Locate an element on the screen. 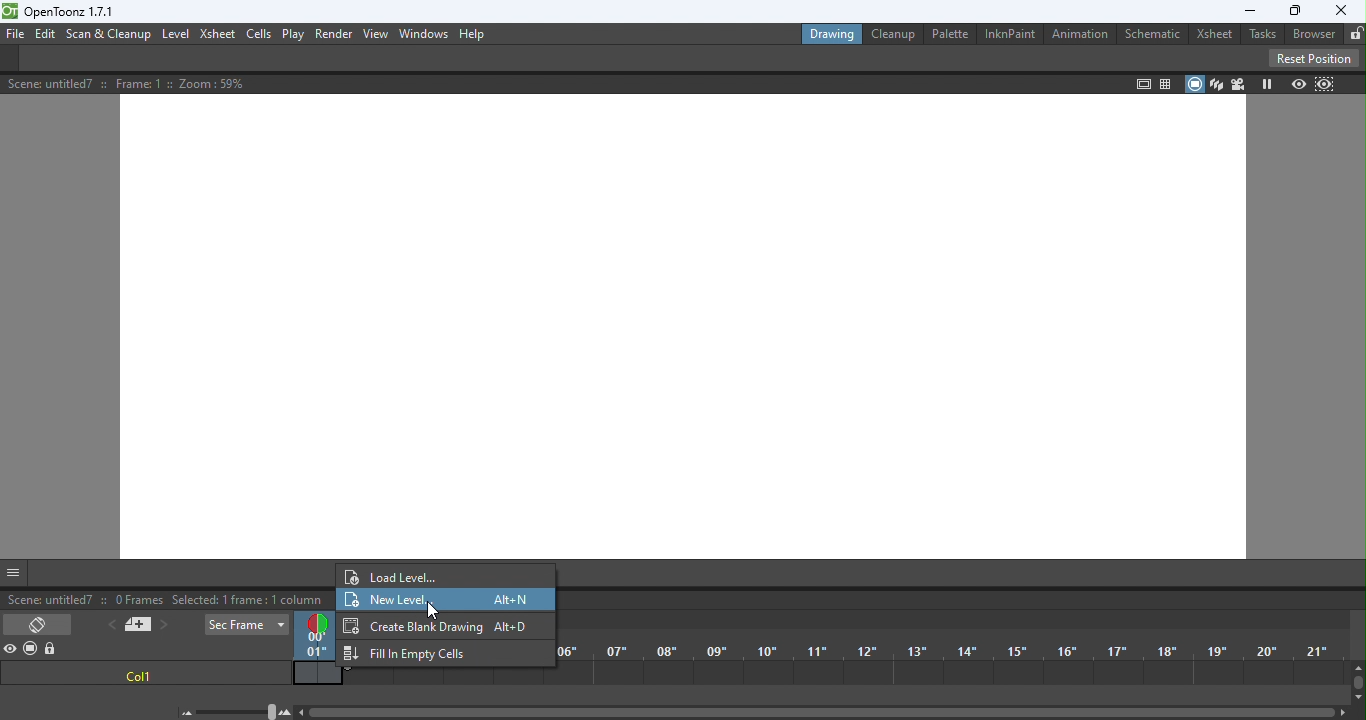 The image size is (1366, 720). Fill in Empty cells is located at coordinates (417, 653).